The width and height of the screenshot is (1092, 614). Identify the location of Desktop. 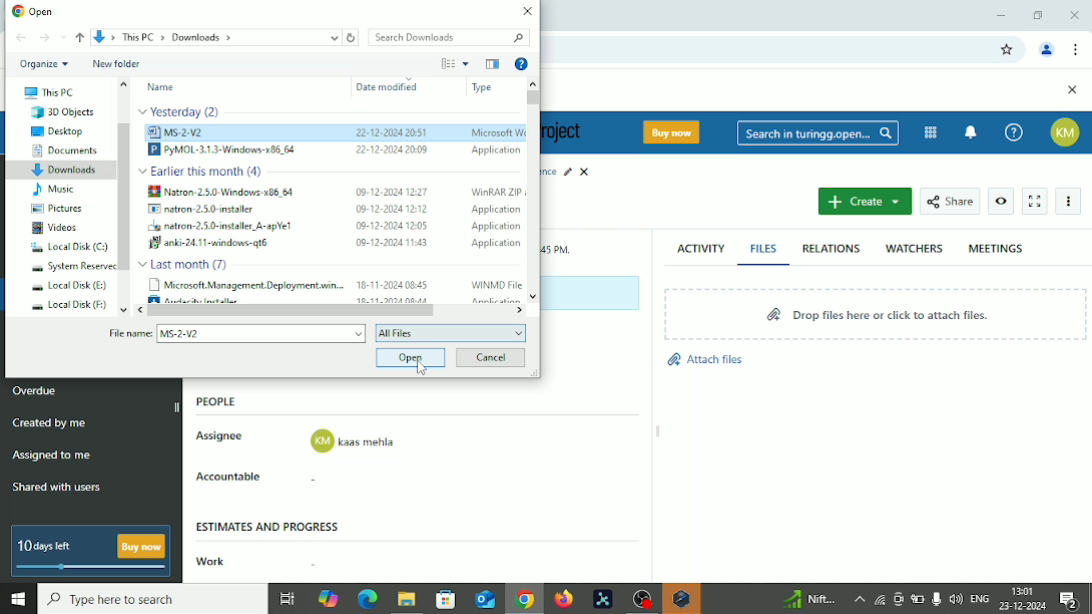
(61, 131).